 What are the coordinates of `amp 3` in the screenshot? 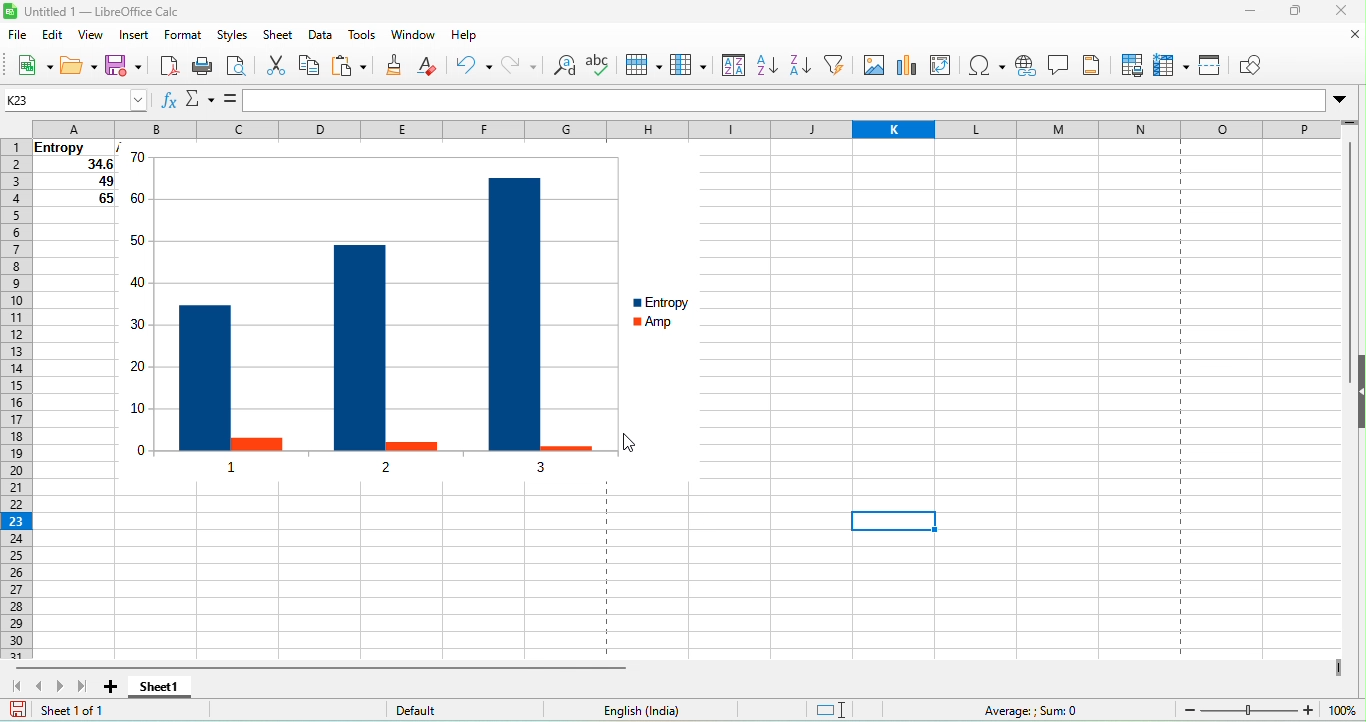 It's located at (568, 444).